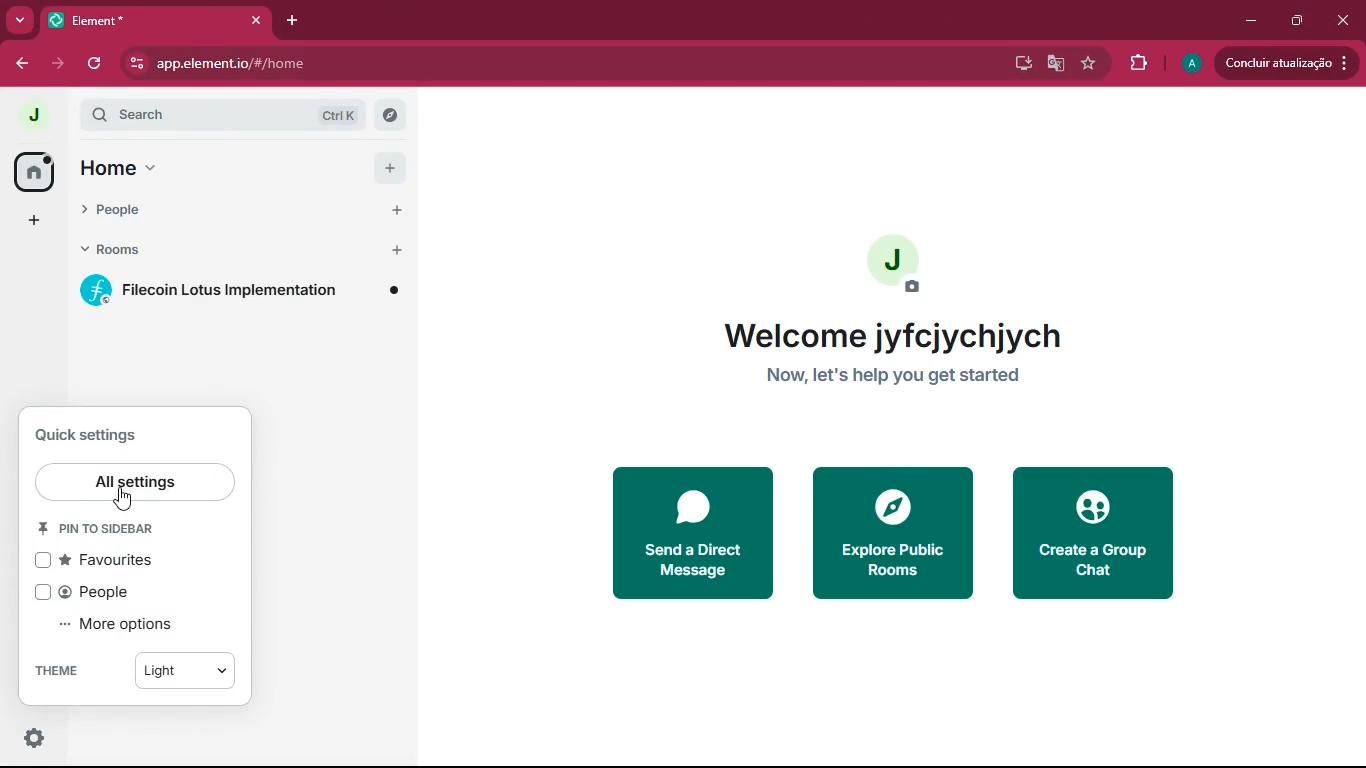  I want to click on create, so click(1098, 538).